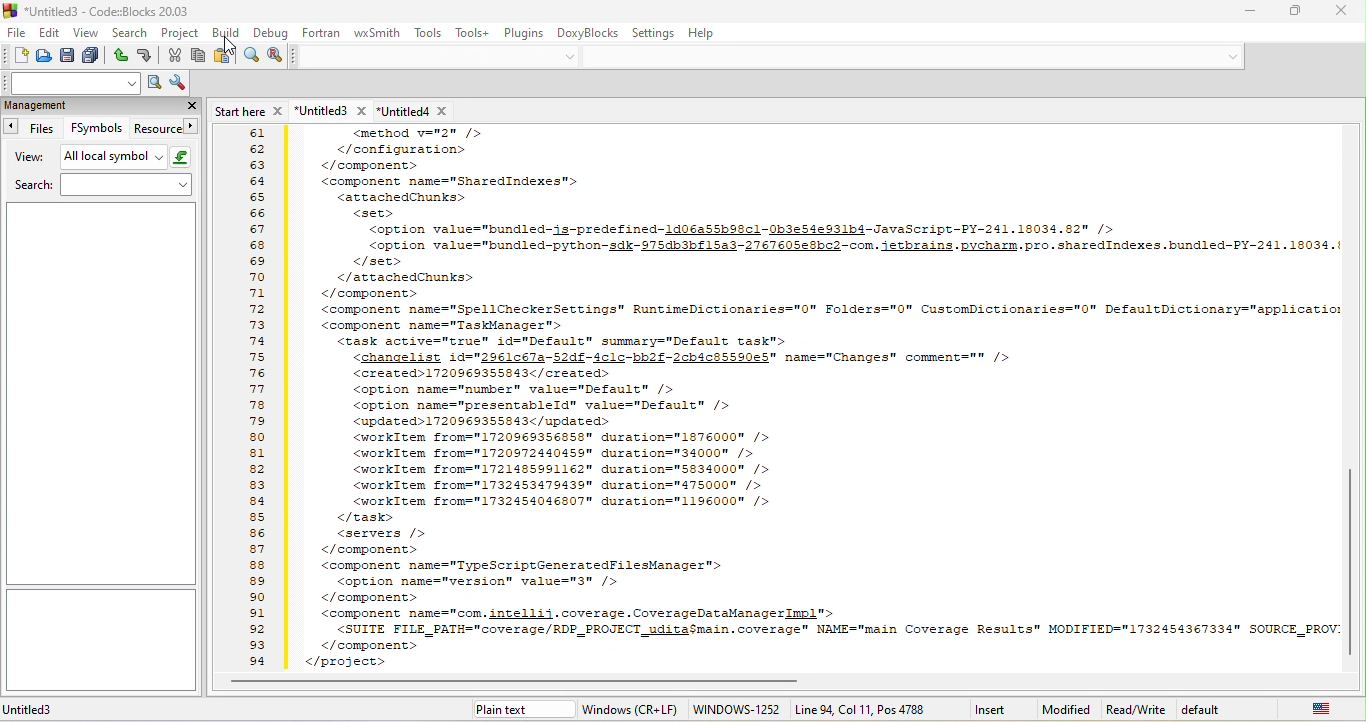  Describe the element at coordinates (277, 55) in the screenshot. I see `replace` at that location.